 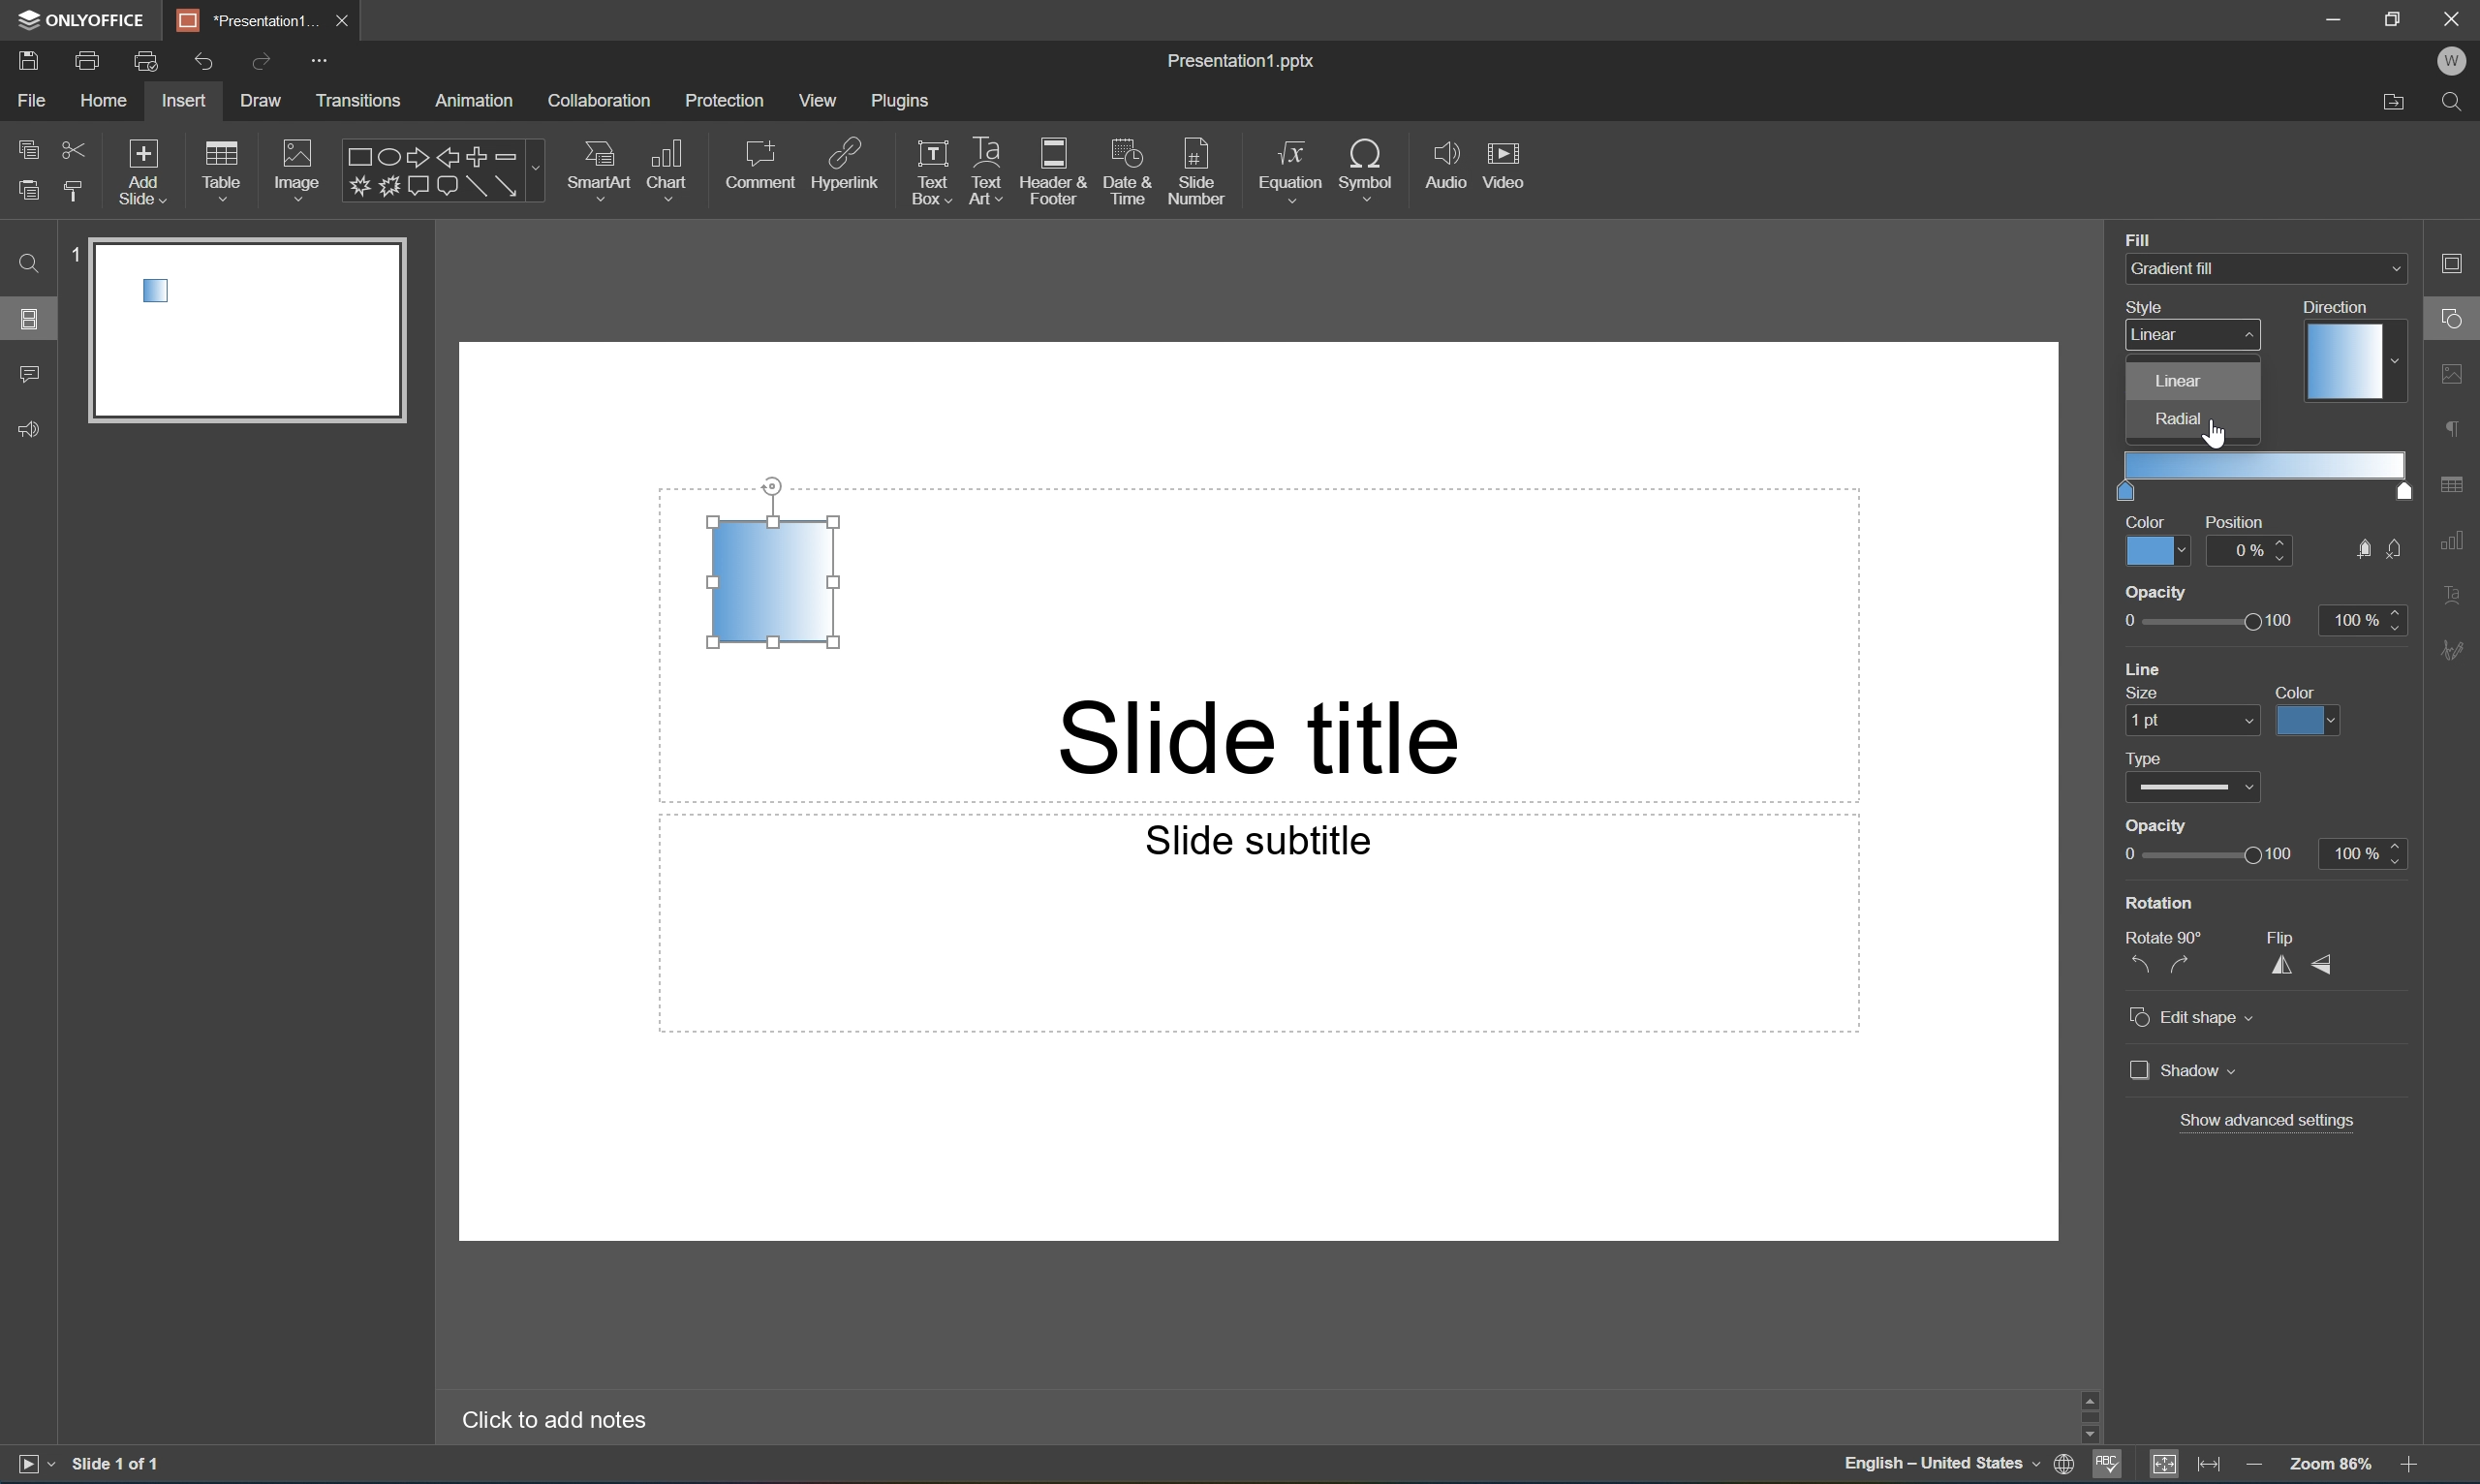 I want to click on Flip, so click(x=2277, y=933).